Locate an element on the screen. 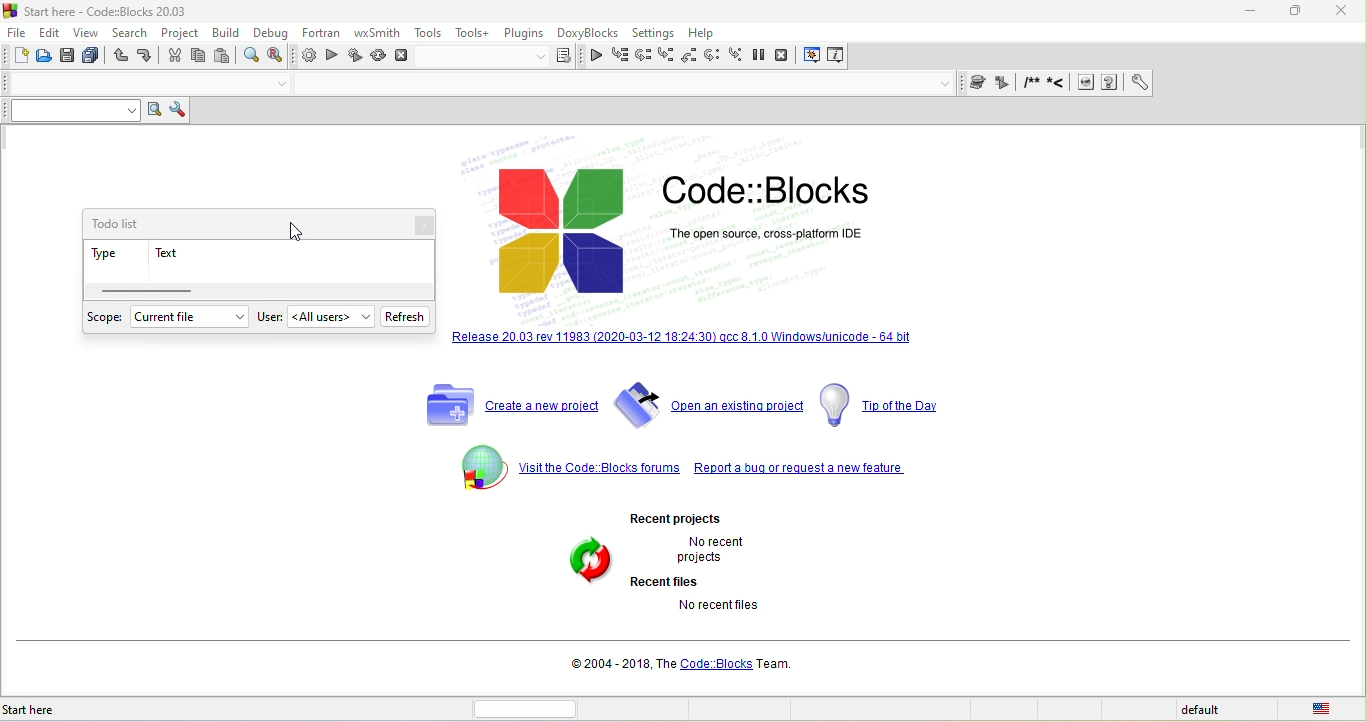 The height and width of the screenshot is (722, 1366). build is located at coordinates (228, 35).